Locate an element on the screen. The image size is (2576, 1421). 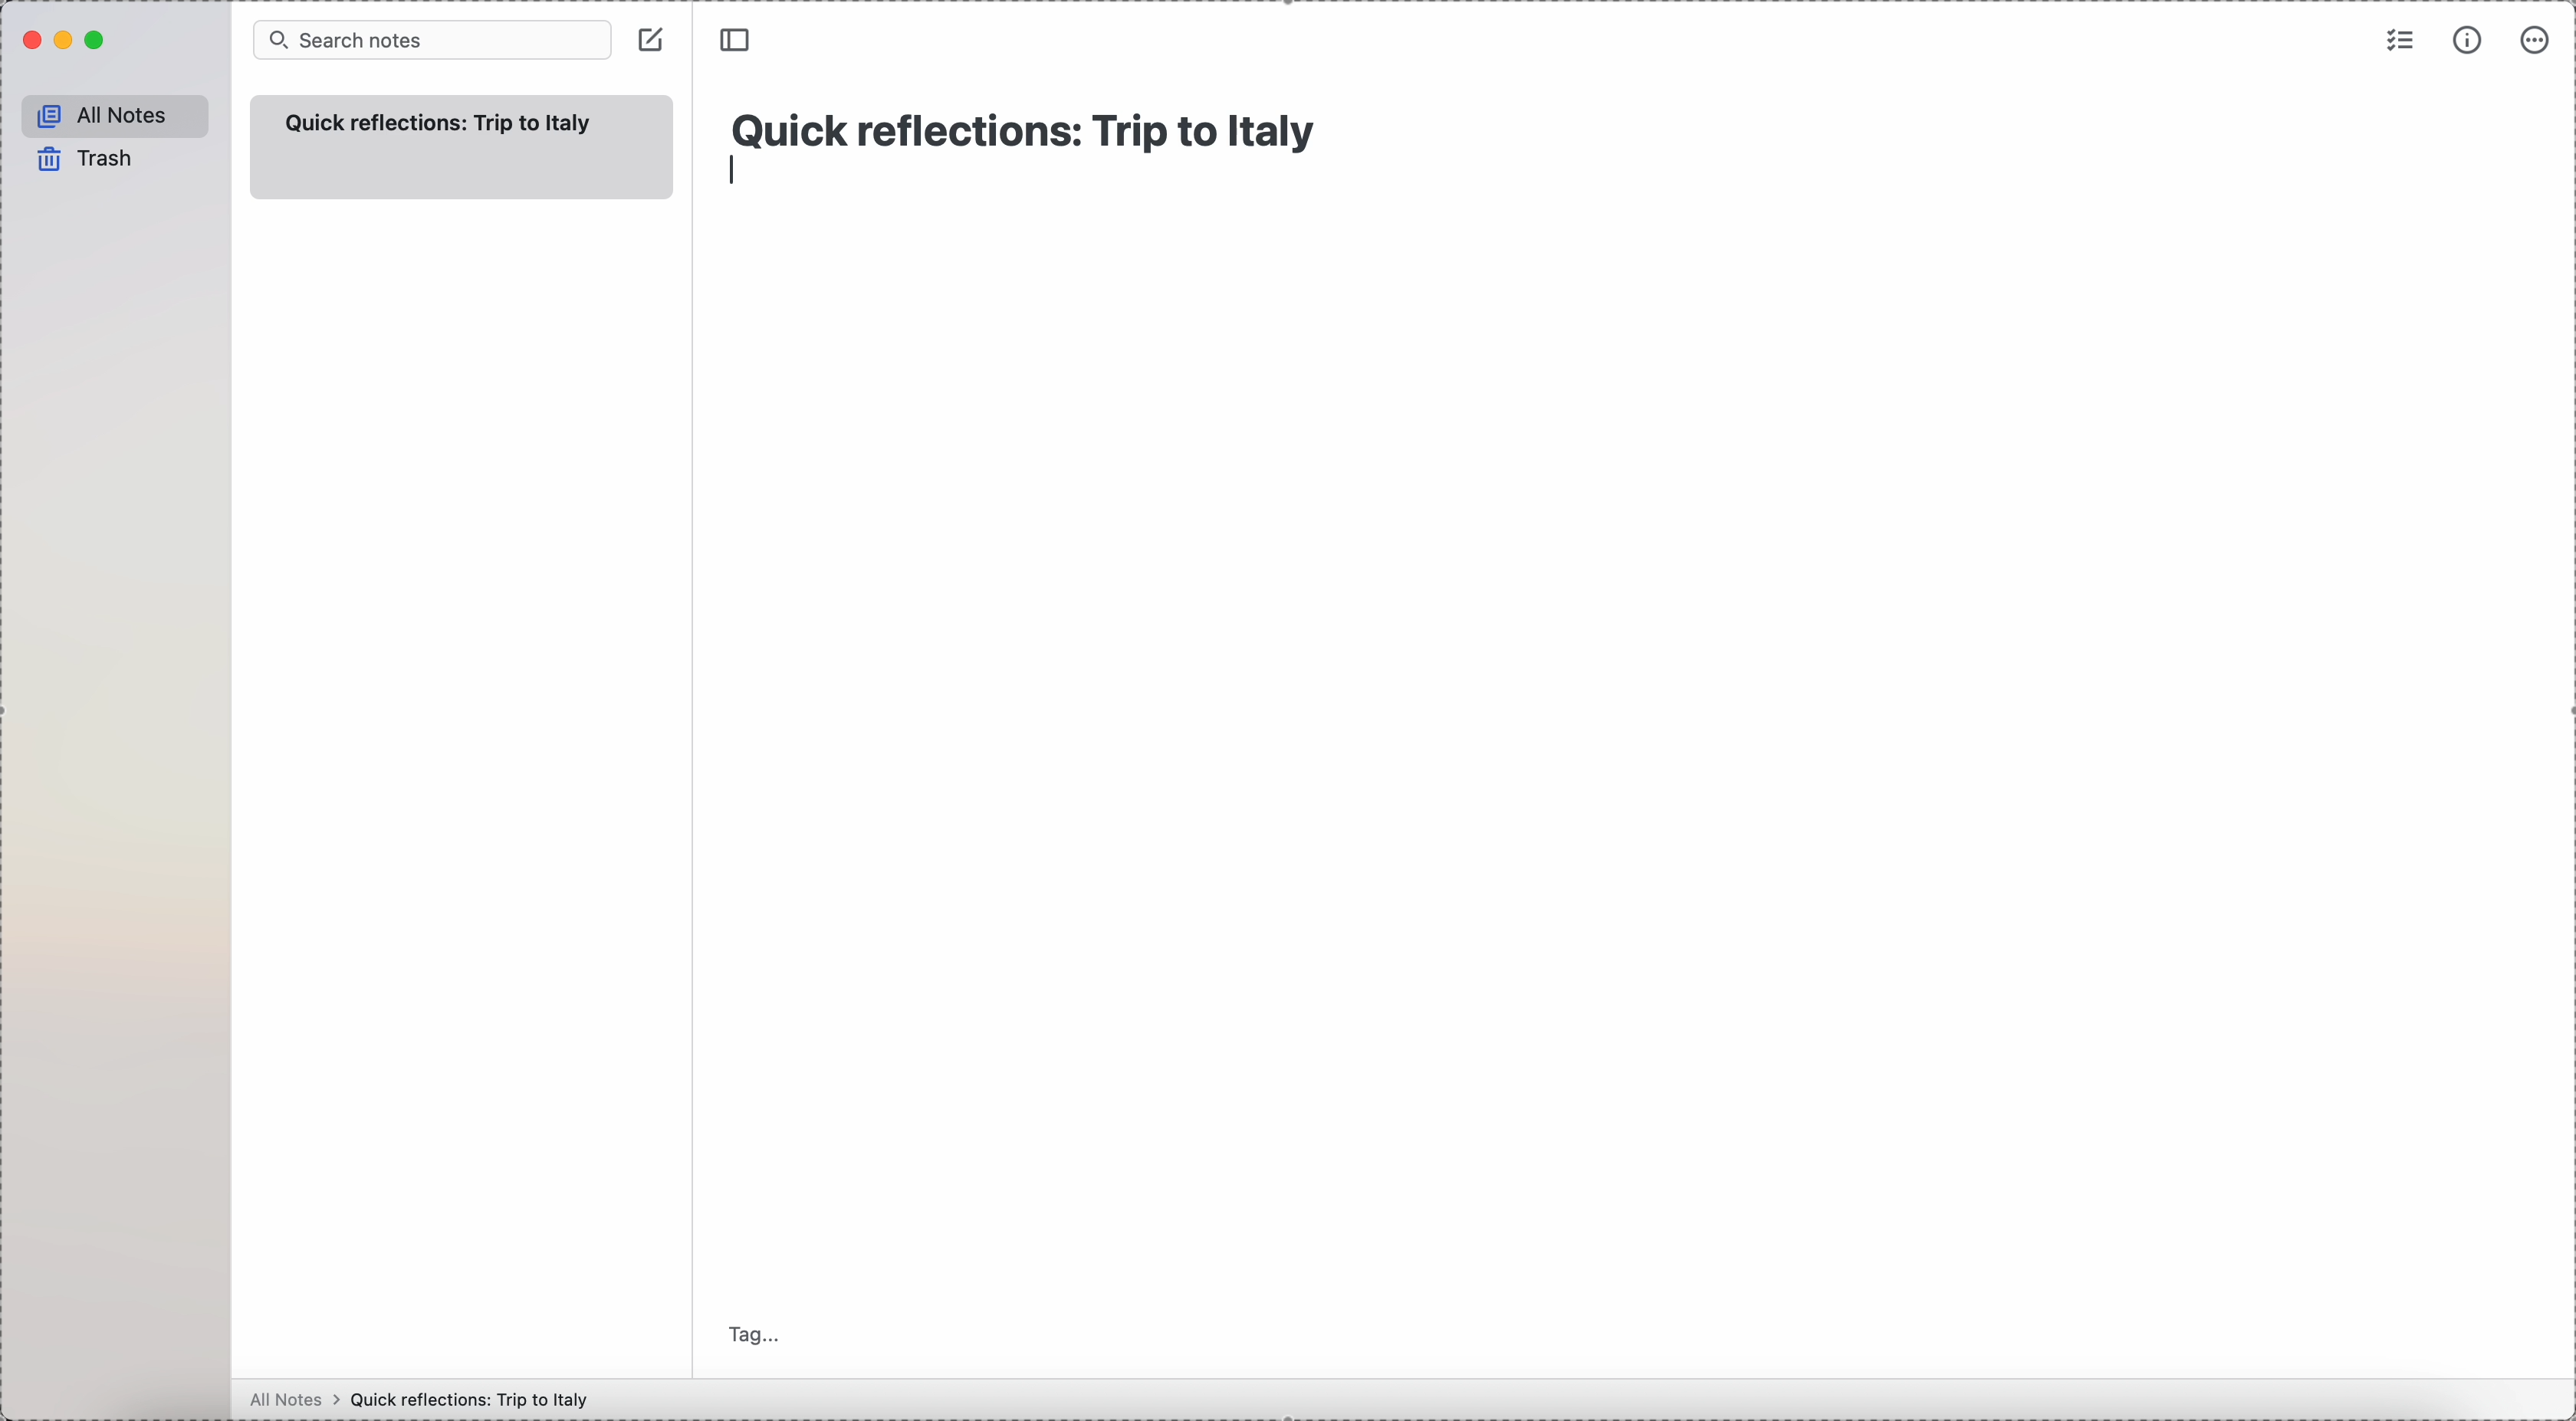
minimize is located at coordinates (66, 42).